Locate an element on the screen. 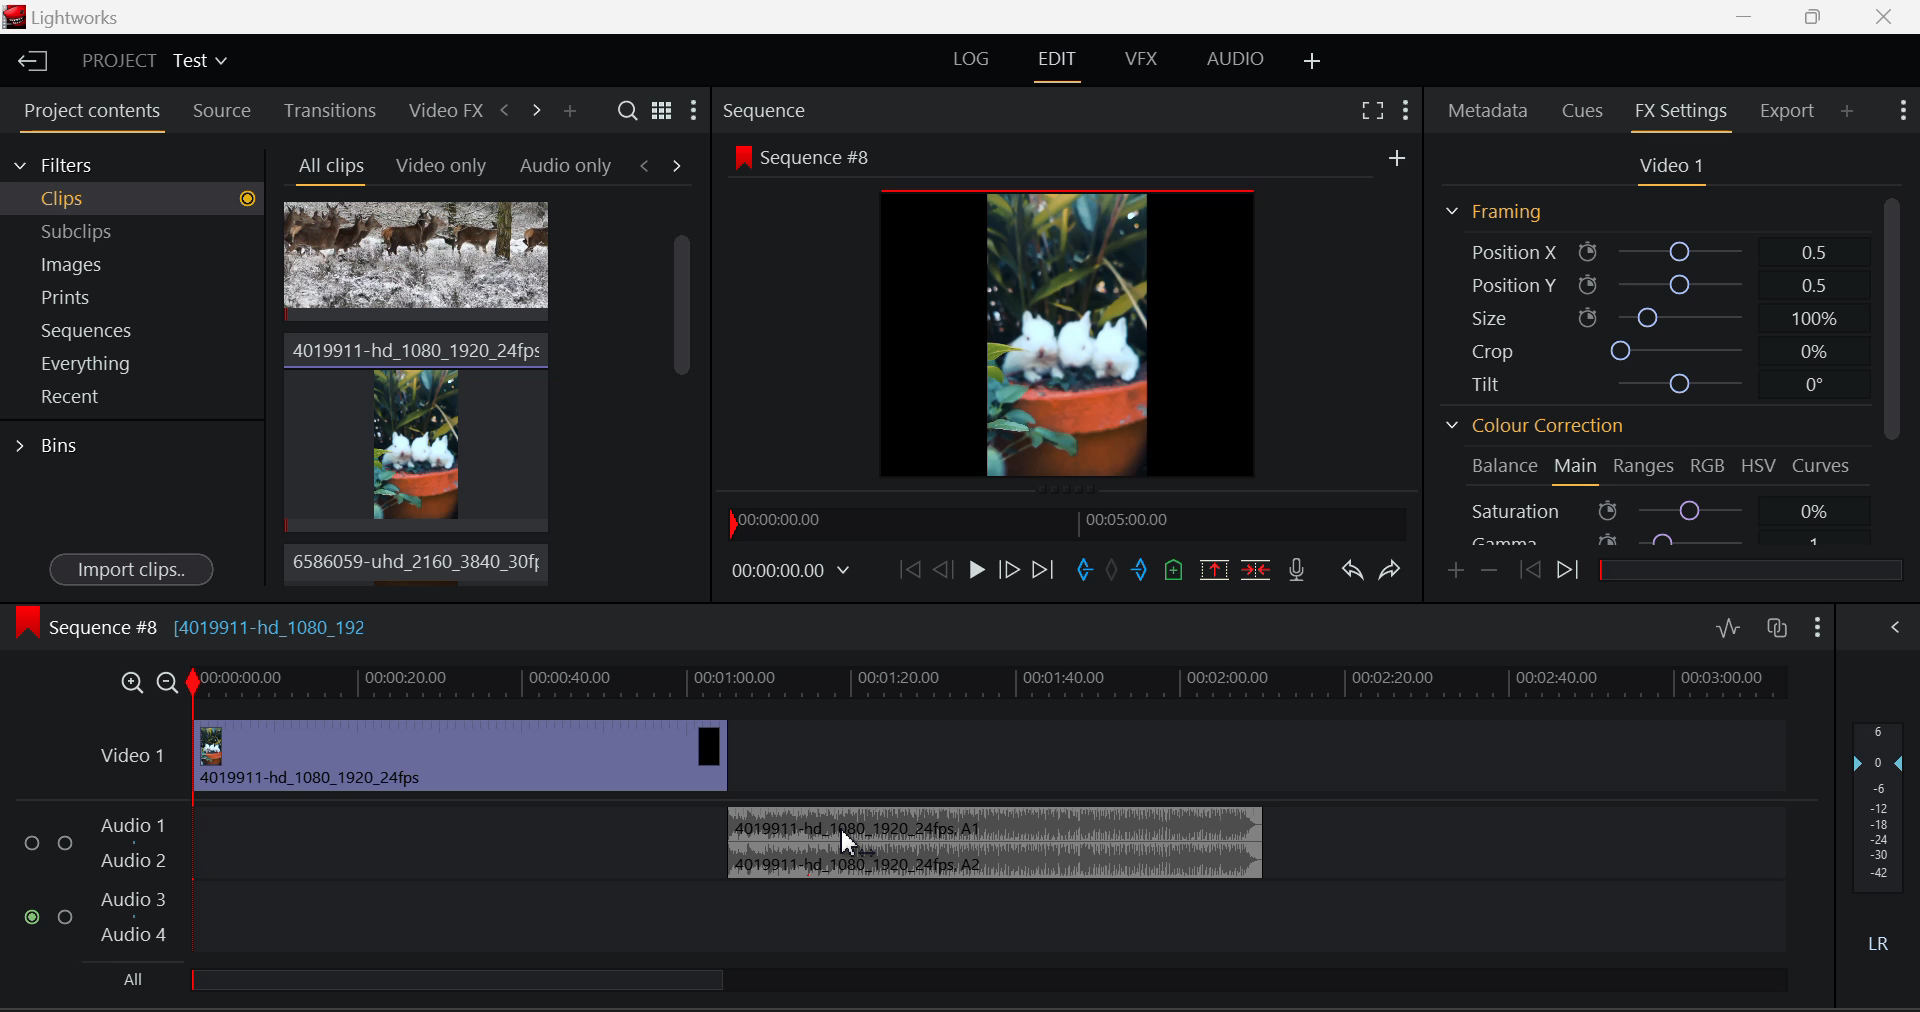 This screenshot has width=1920, height=1012. Show Settings is located at coordinates (1406, 109).